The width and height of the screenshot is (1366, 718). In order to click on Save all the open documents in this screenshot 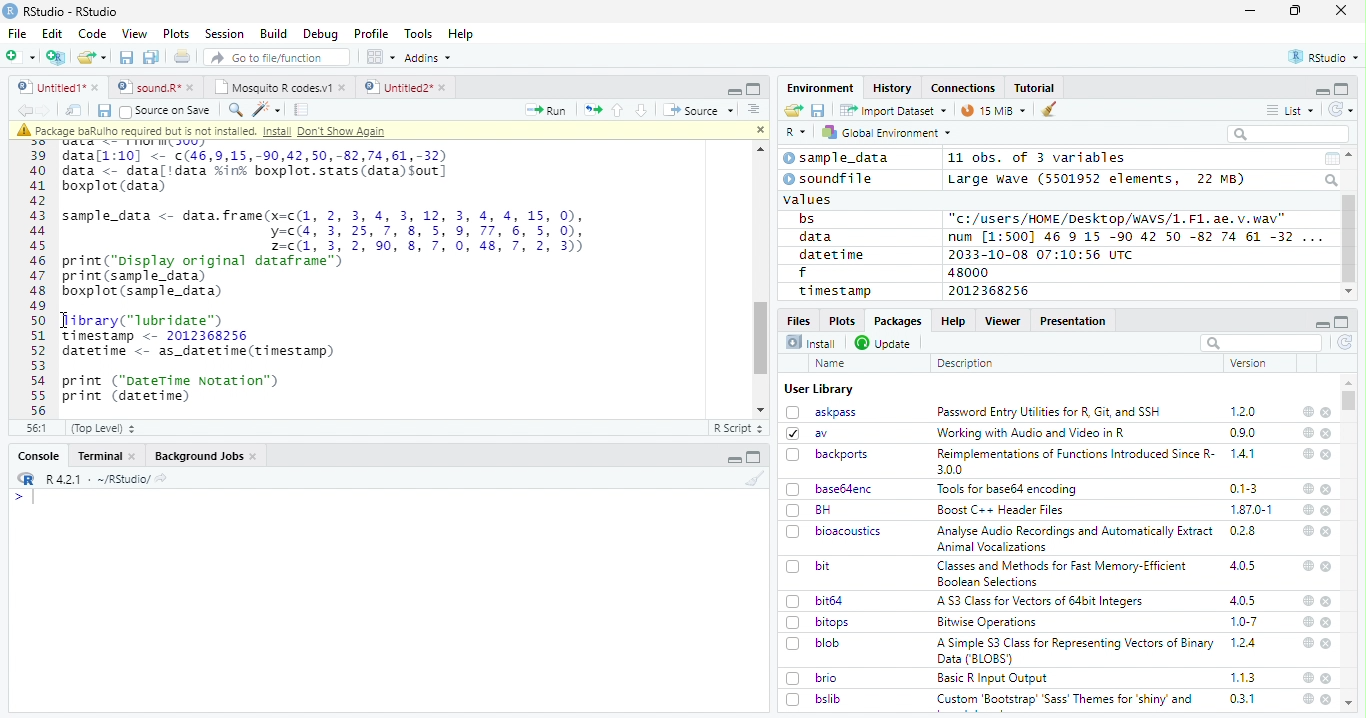, I will do `click(152, 58)`.